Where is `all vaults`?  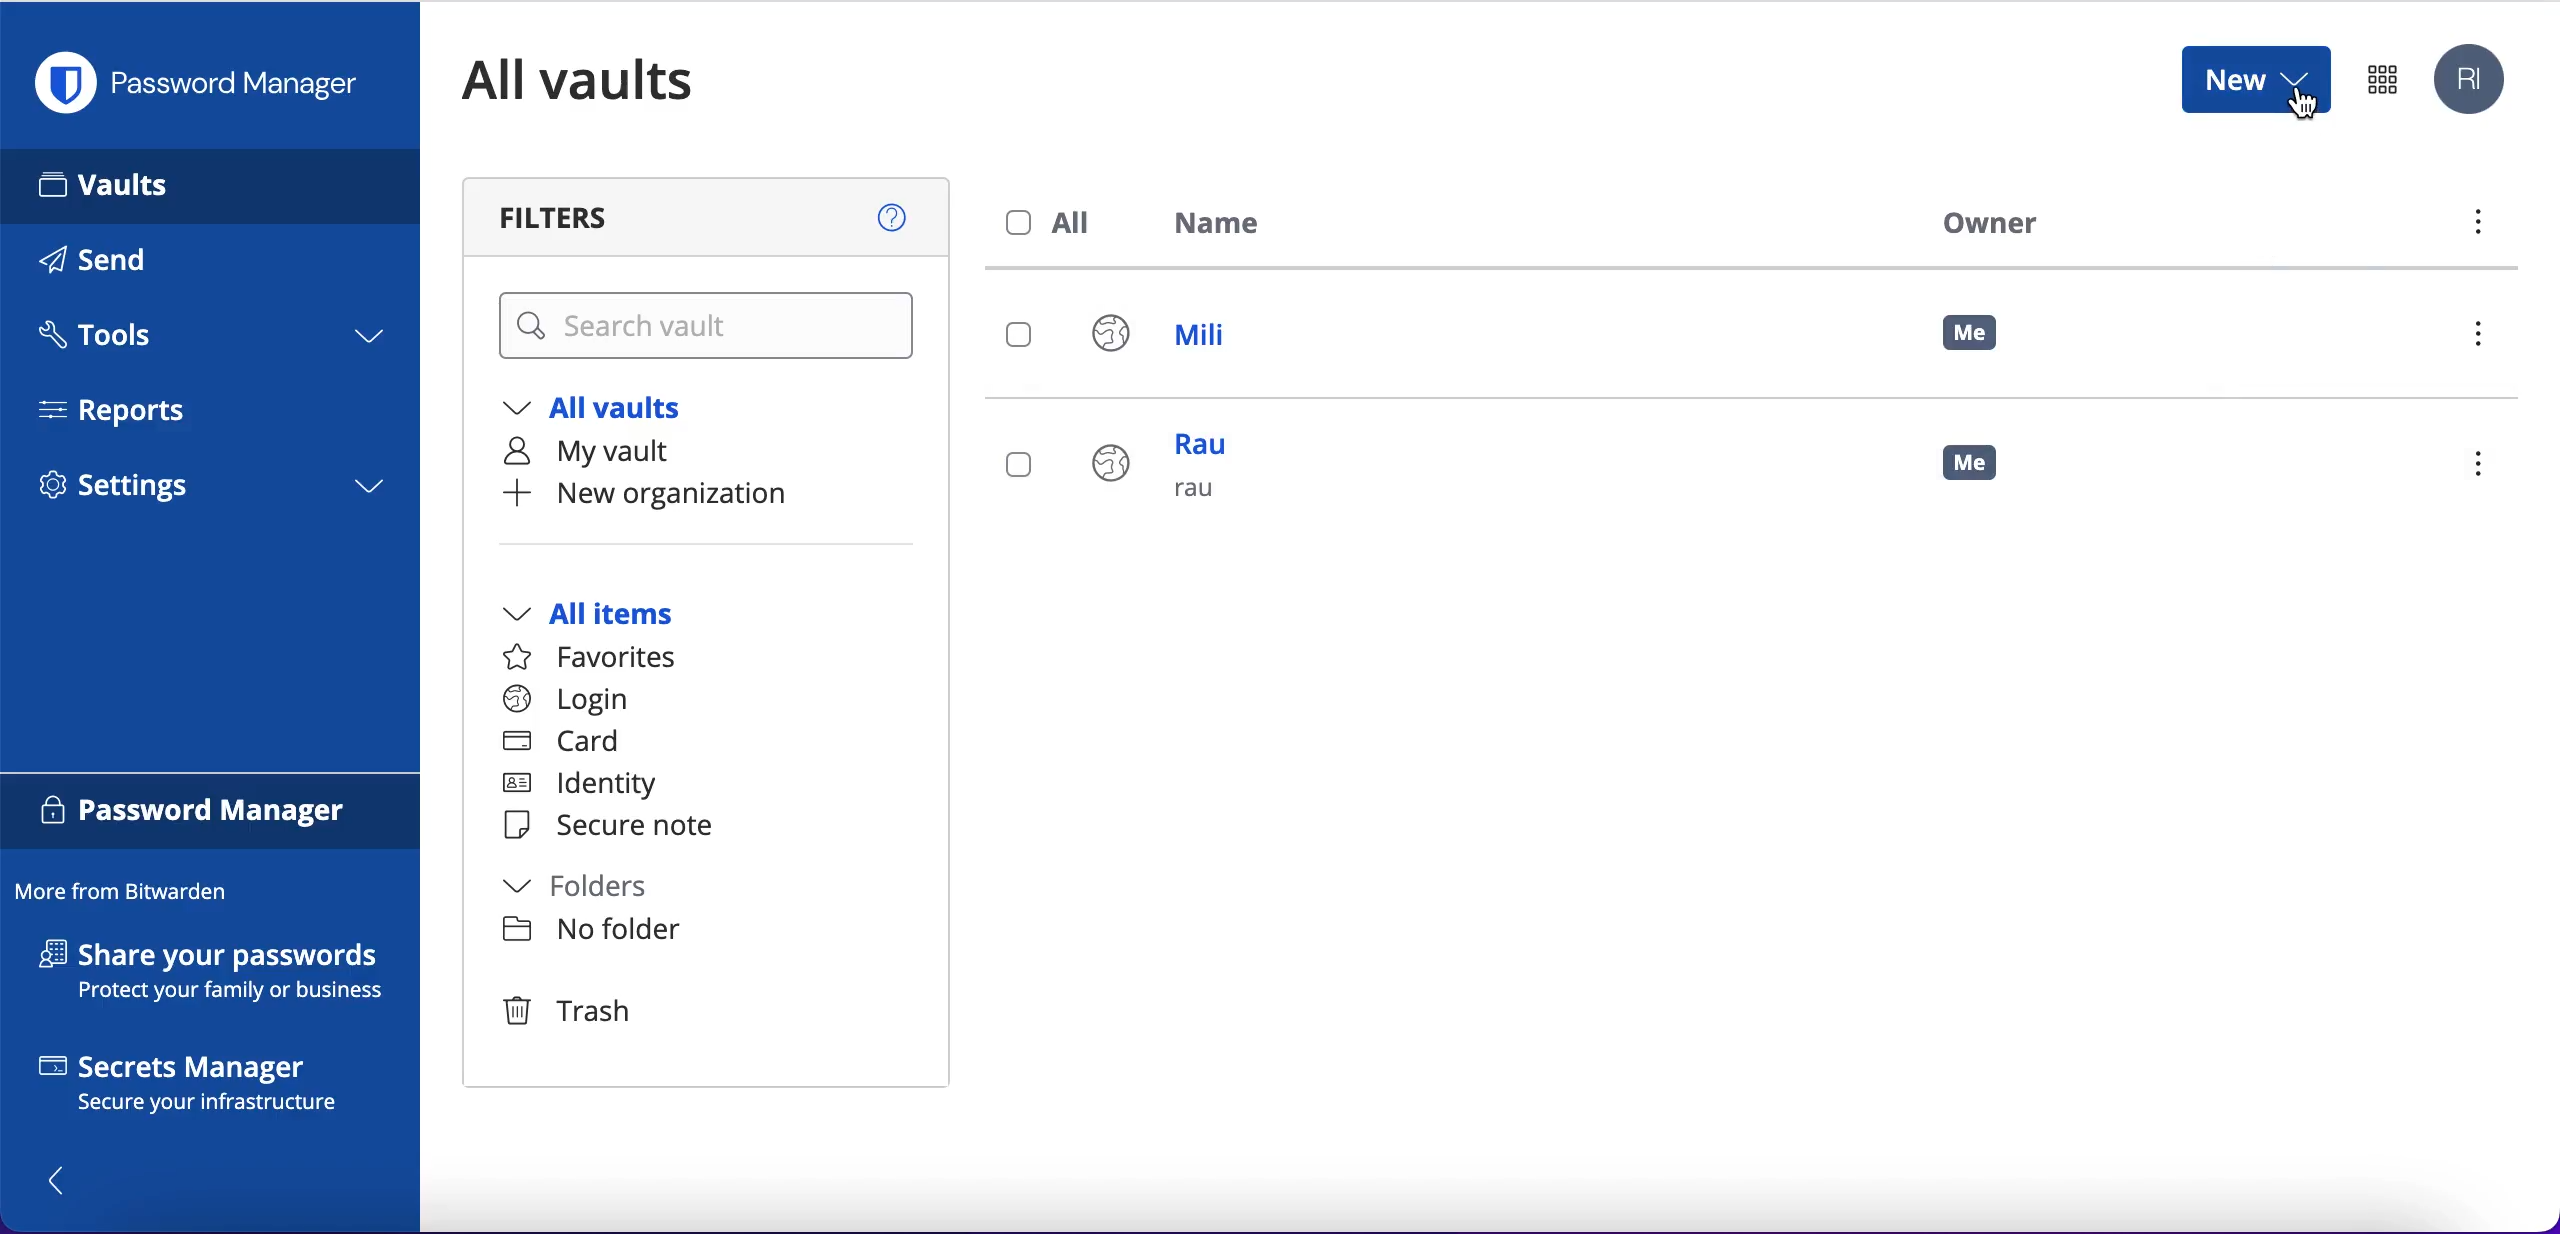 all vaults is located at coordinates (608, 80).